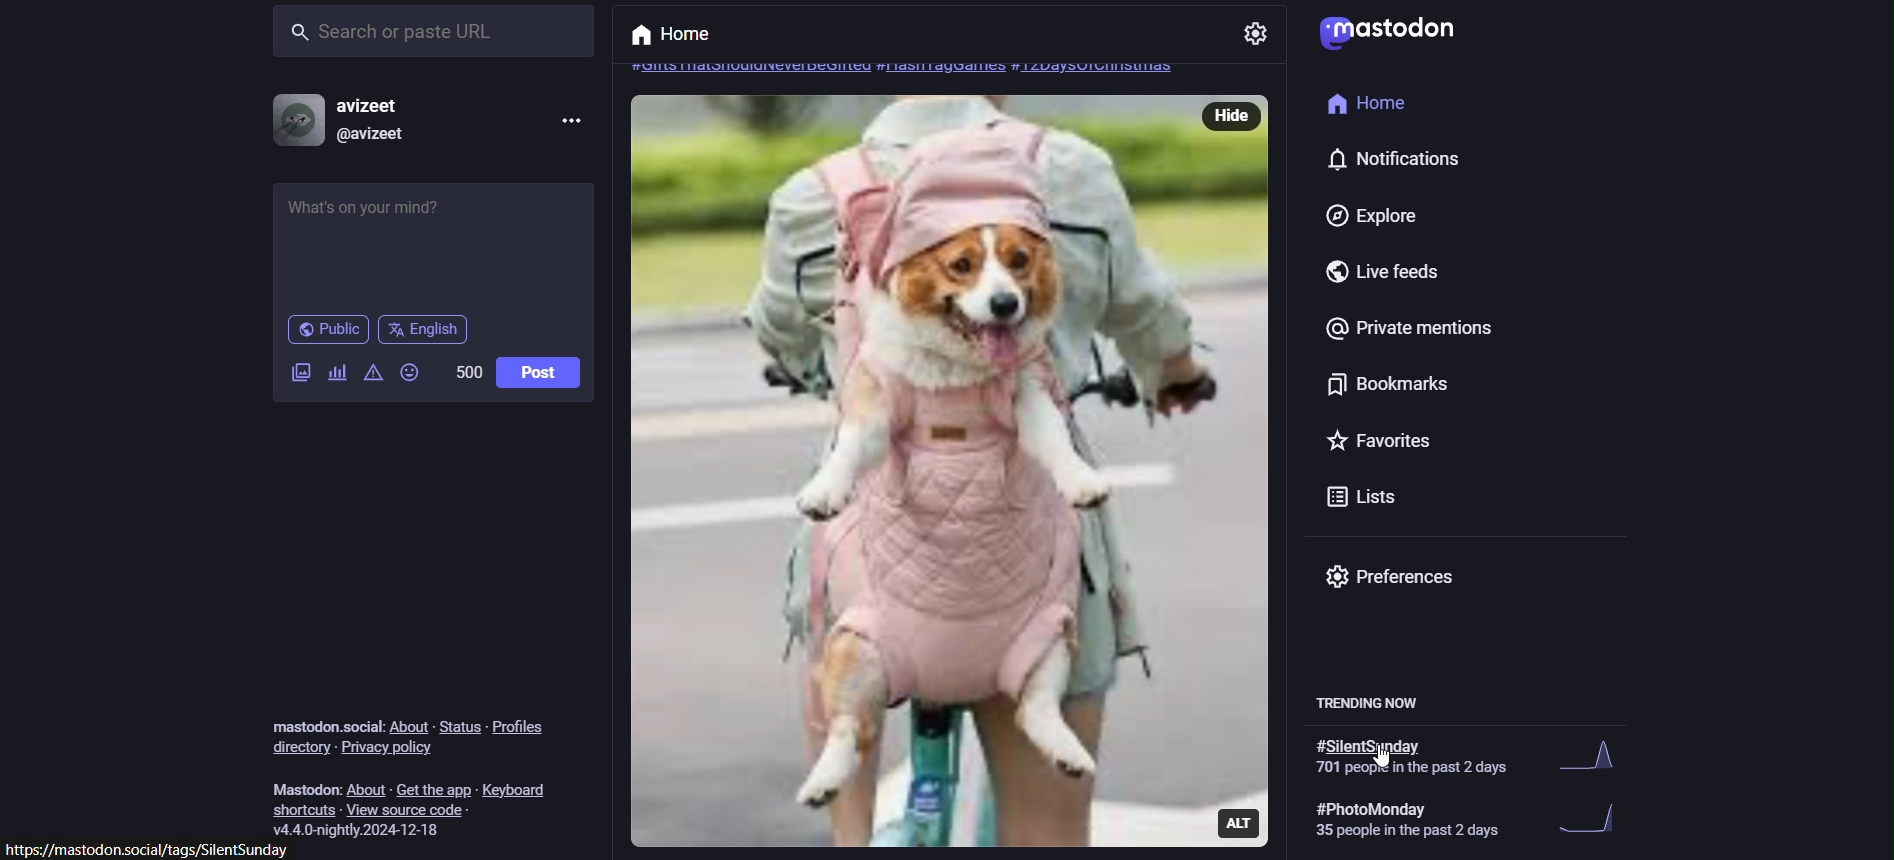 The height and width of the screenshot is (860, 1894). Describe the element at coordinates (541, 371) in the screenshot. I see `post` at that location.